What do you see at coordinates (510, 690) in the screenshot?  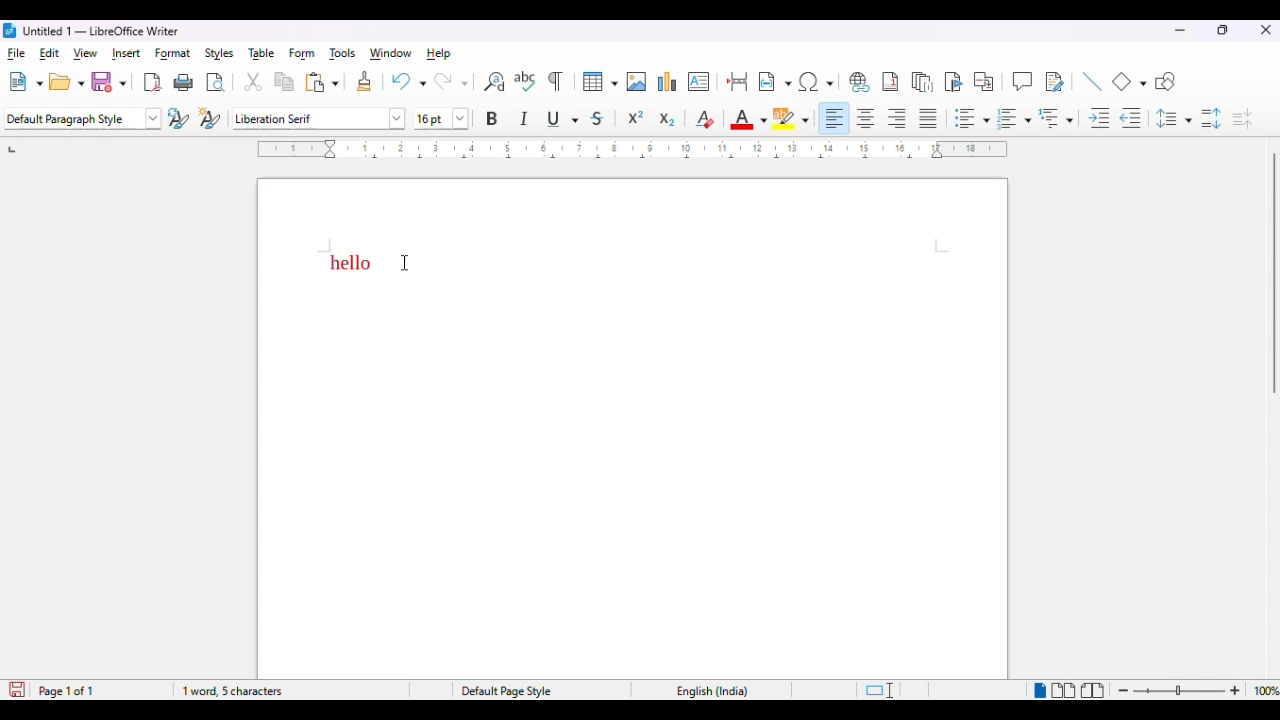 I see `Default Page Style` at bounding box center [510, 690].